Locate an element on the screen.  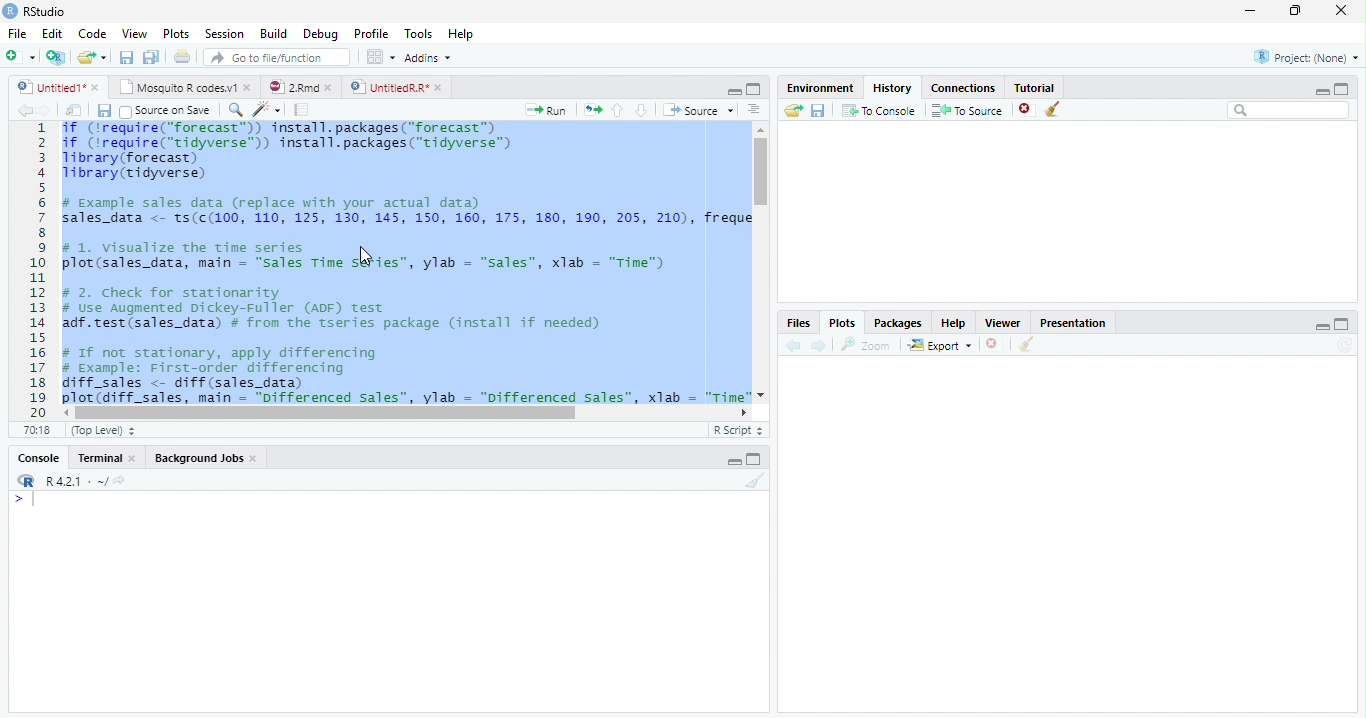
Delete is located at coordinates (992, 343).